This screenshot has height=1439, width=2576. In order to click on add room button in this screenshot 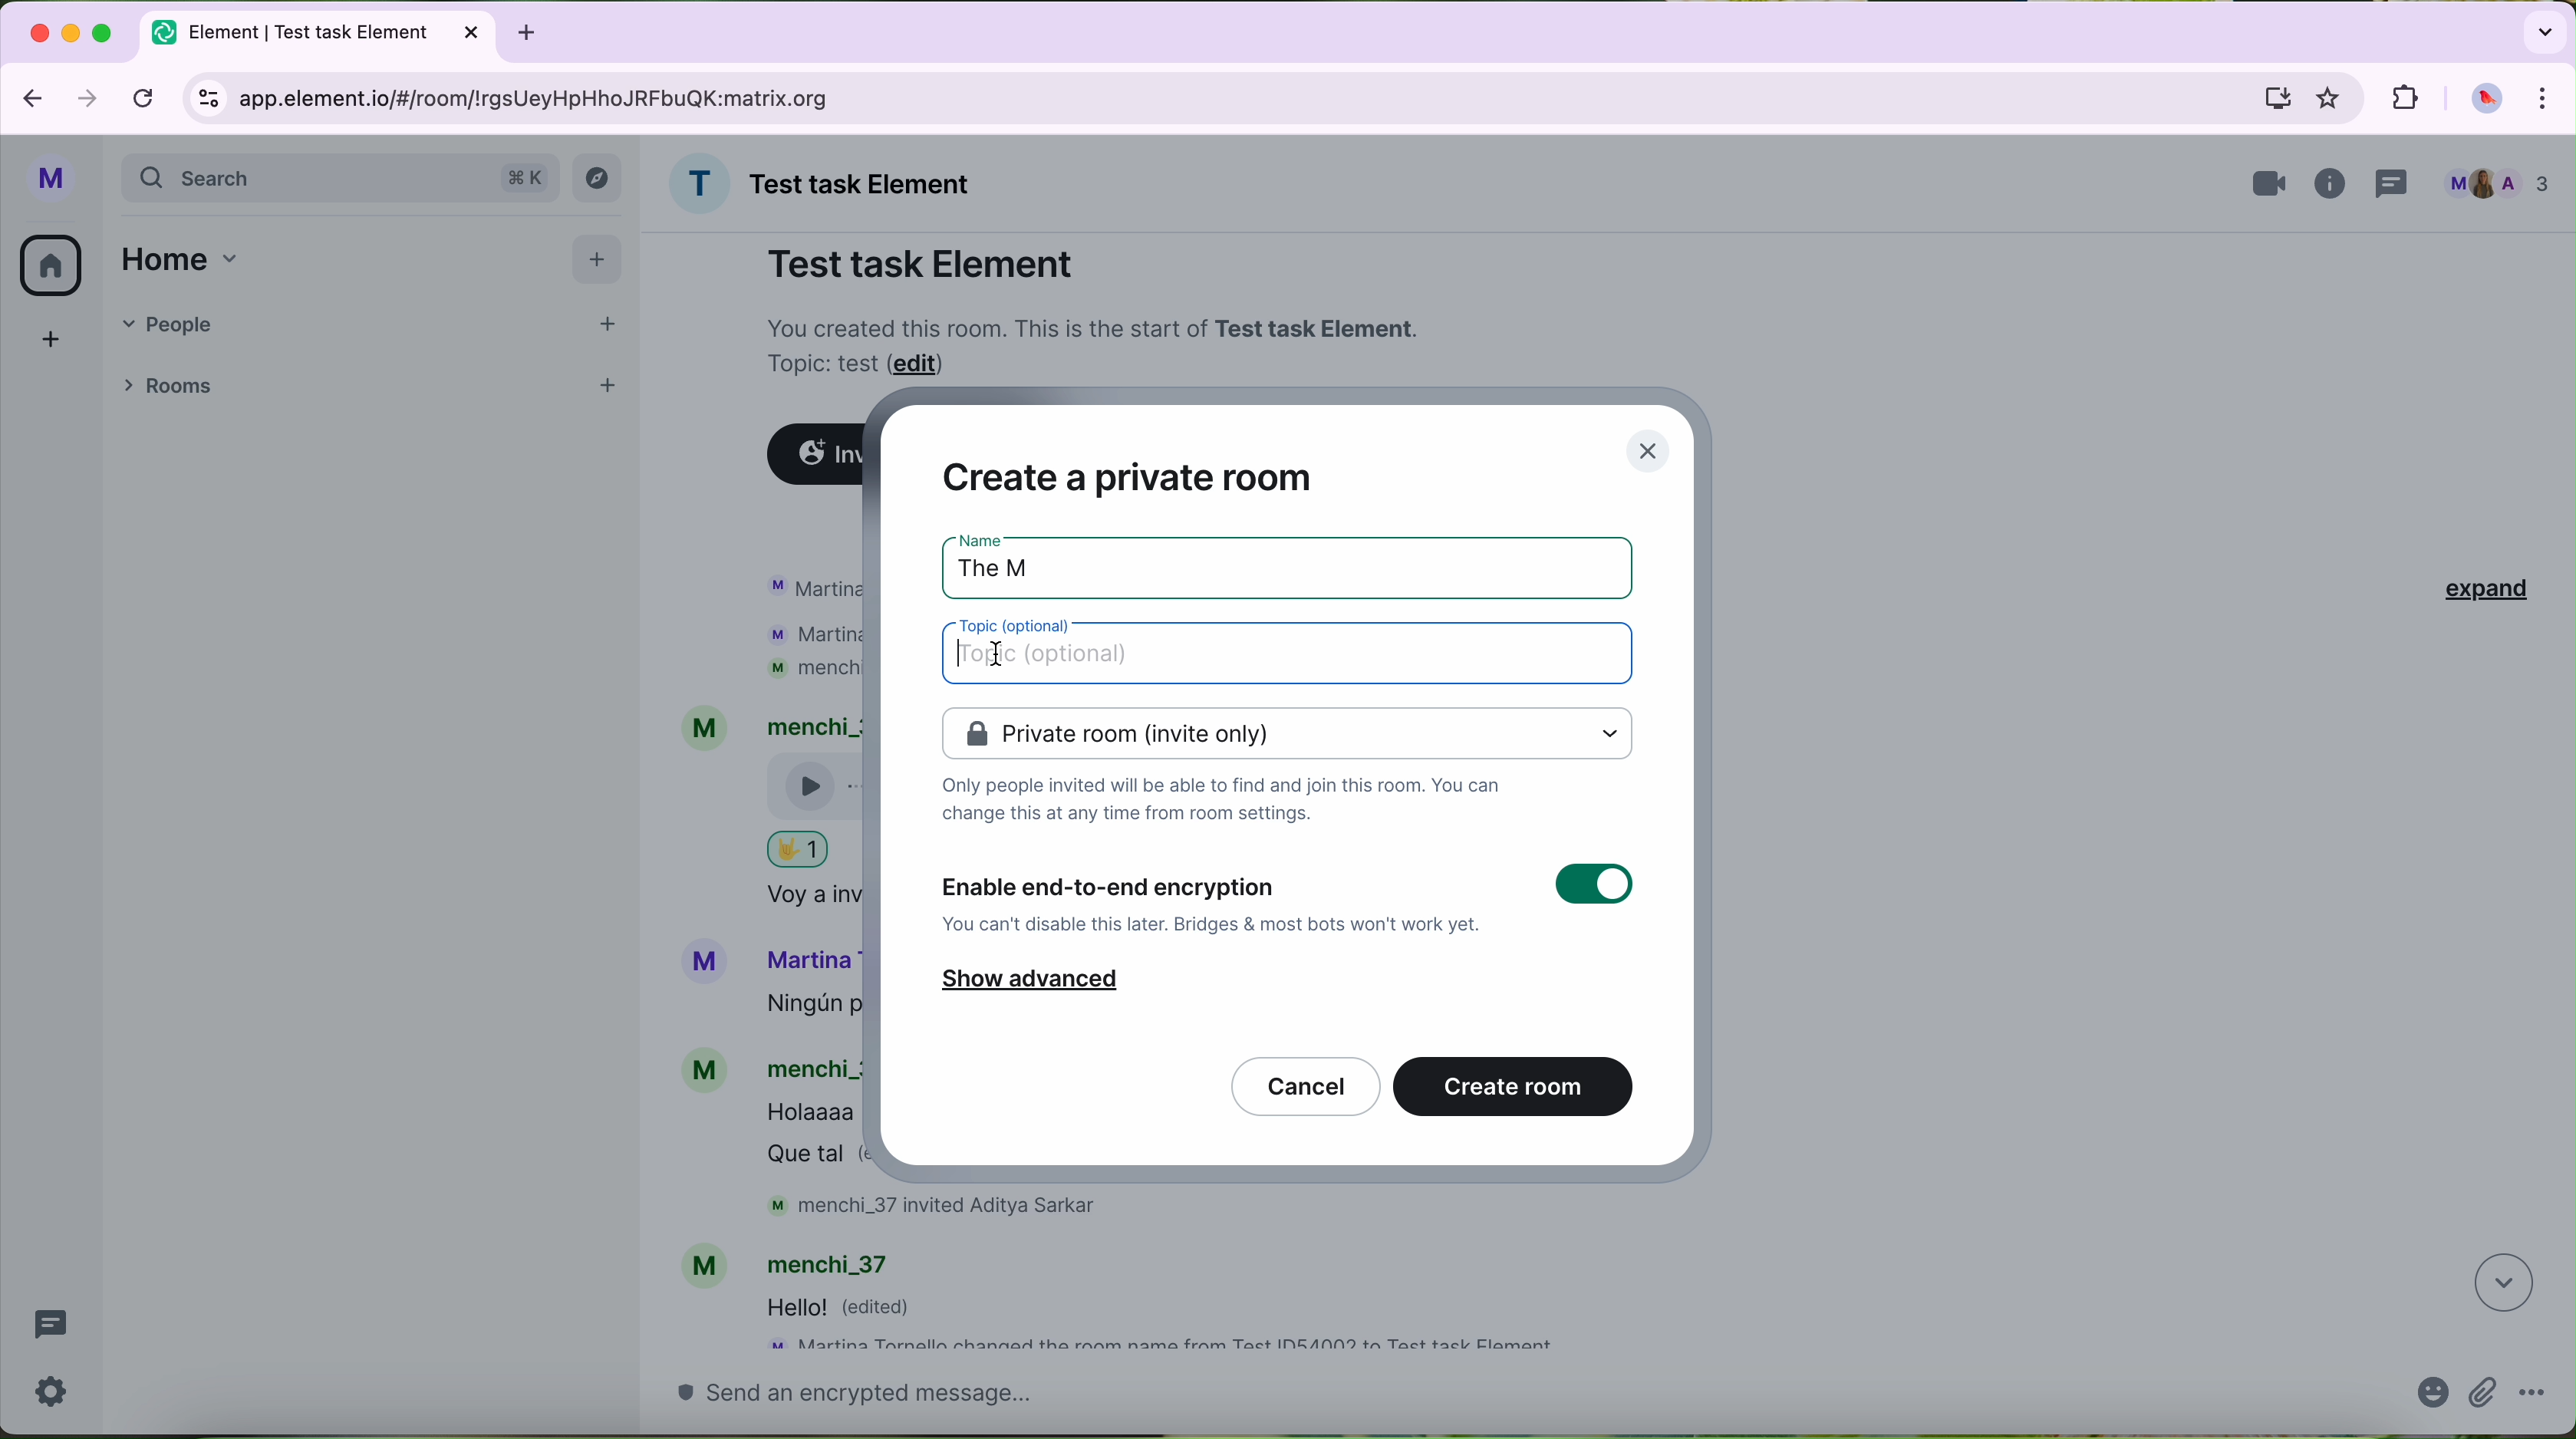, I will do `click(607, 381)`.